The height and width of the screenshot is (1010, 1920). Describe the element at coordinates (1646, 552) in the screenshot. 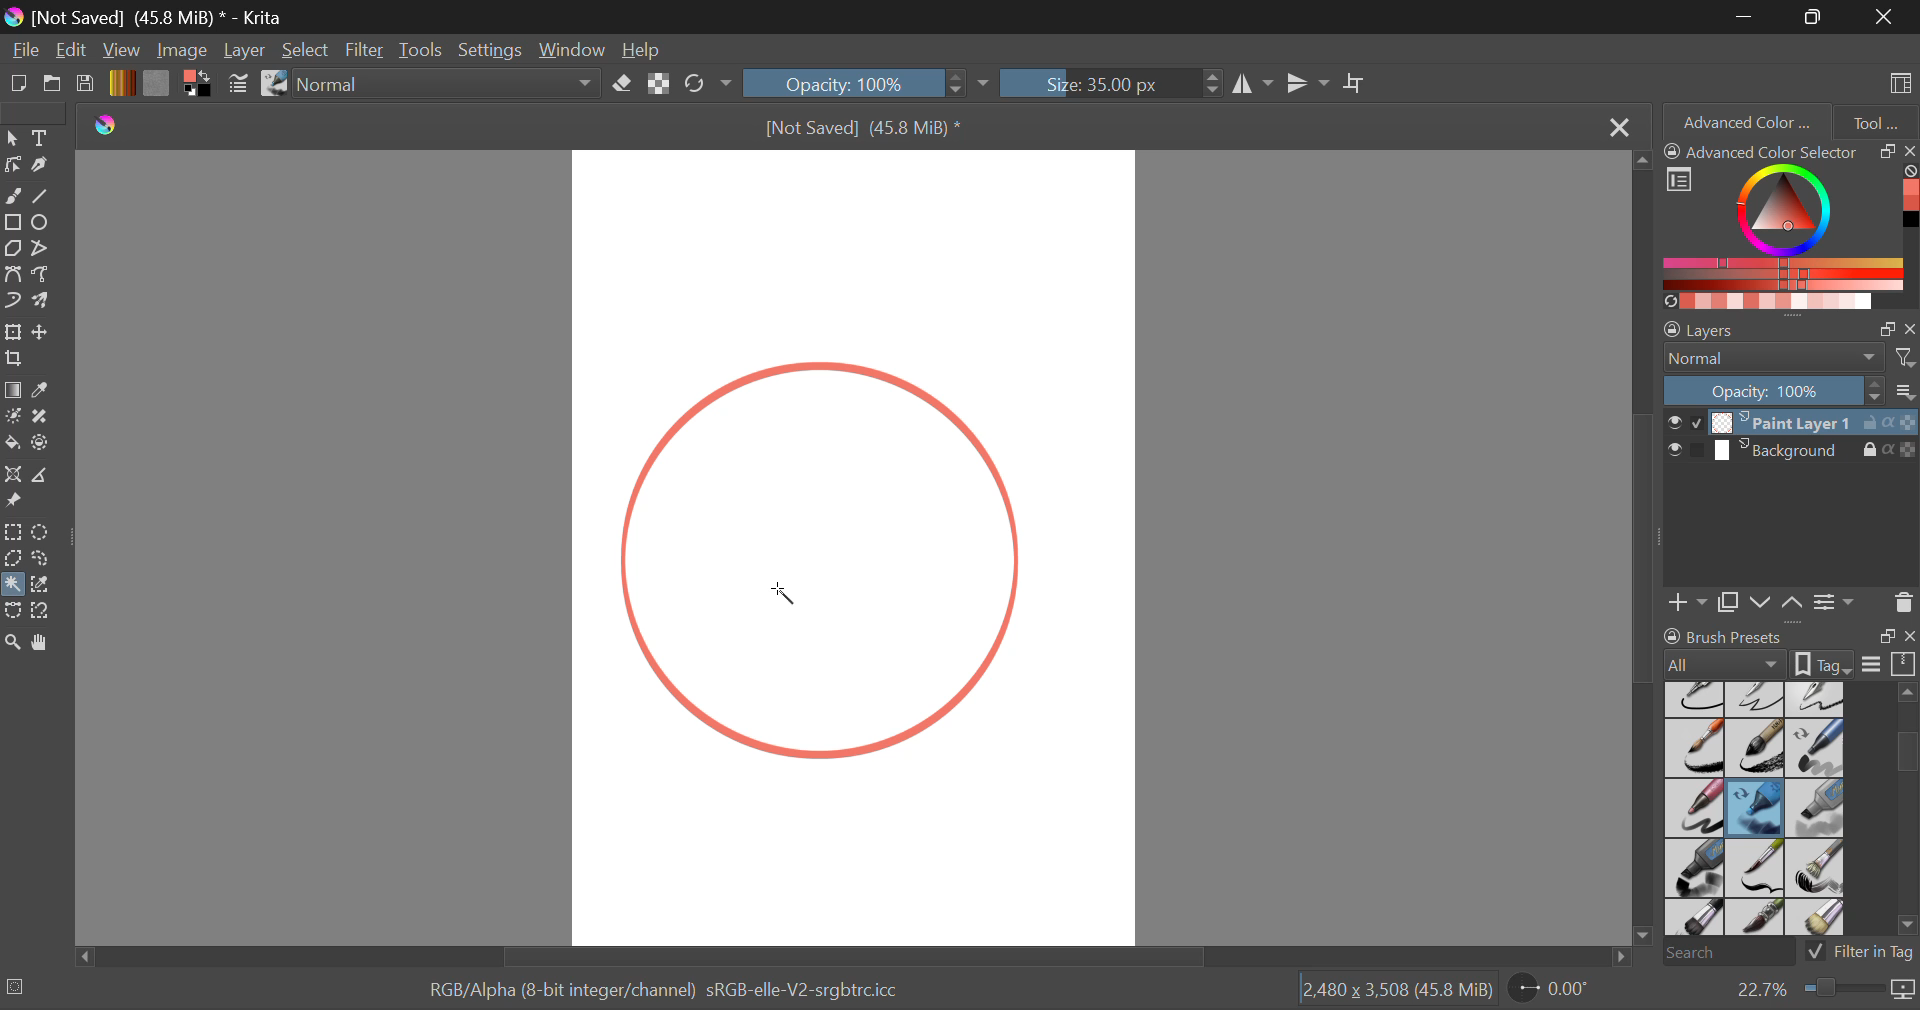

I see `Scroll Bar` at that location.